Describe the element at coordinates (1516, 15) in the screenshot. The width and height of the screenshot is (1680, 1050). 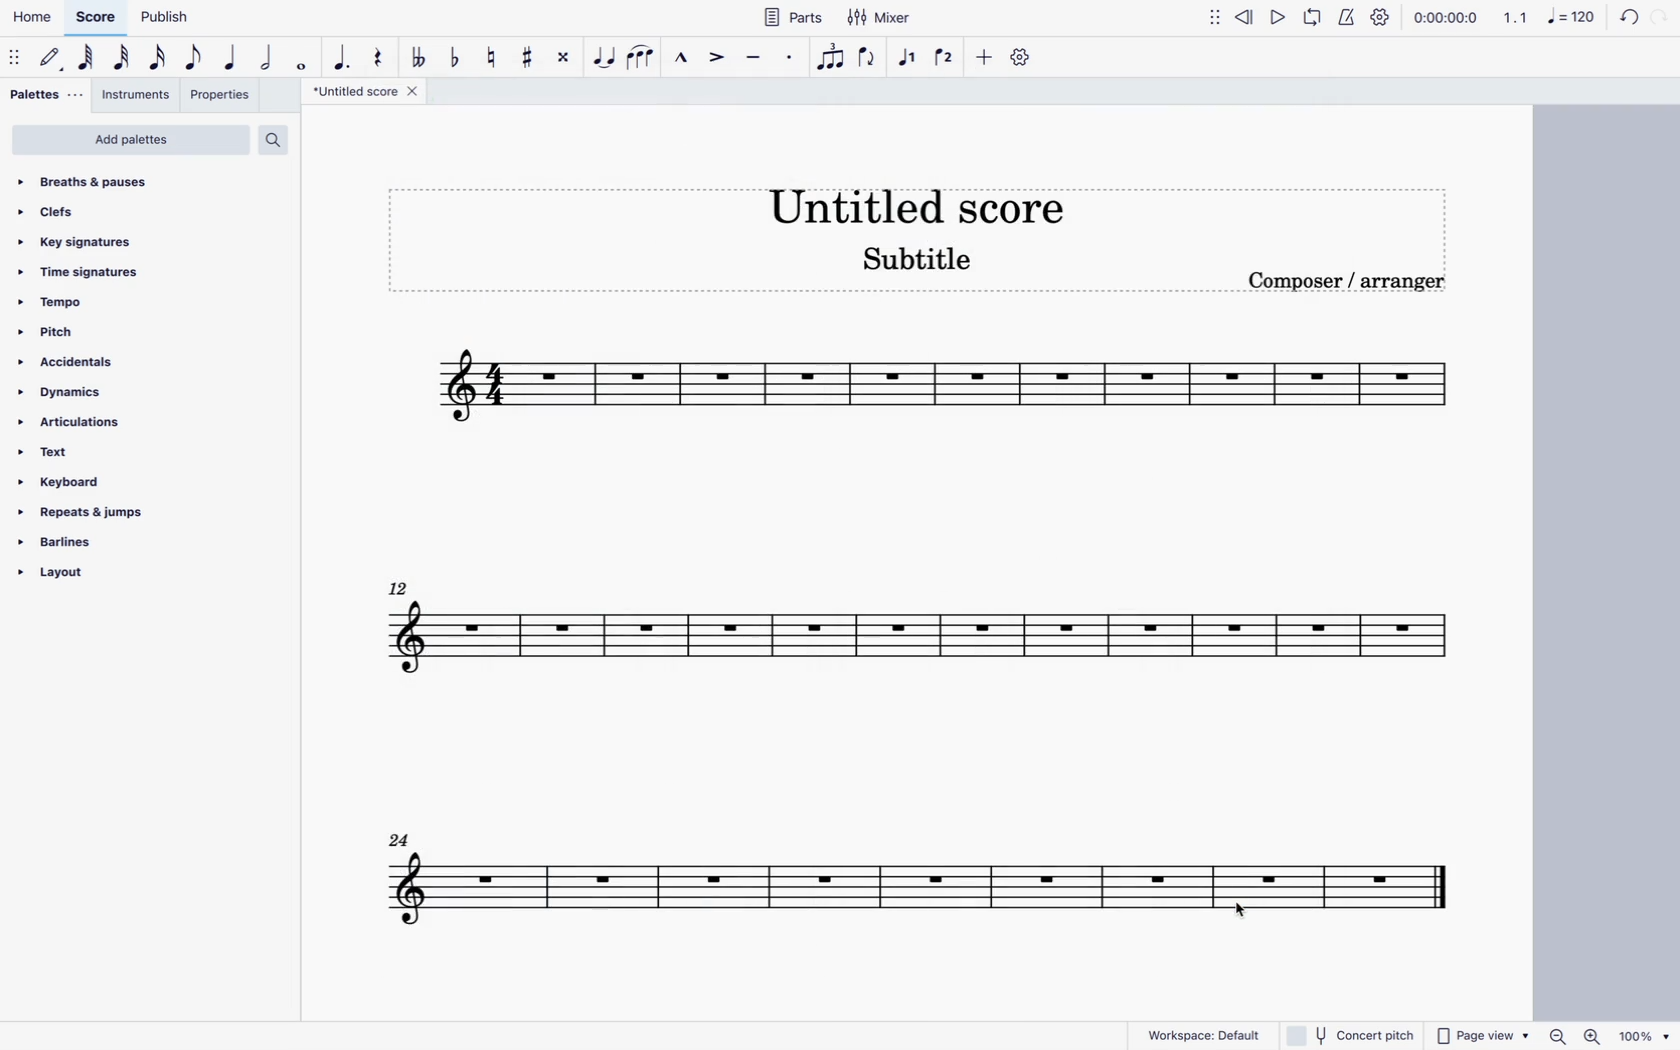
I see `1,1` at that location.